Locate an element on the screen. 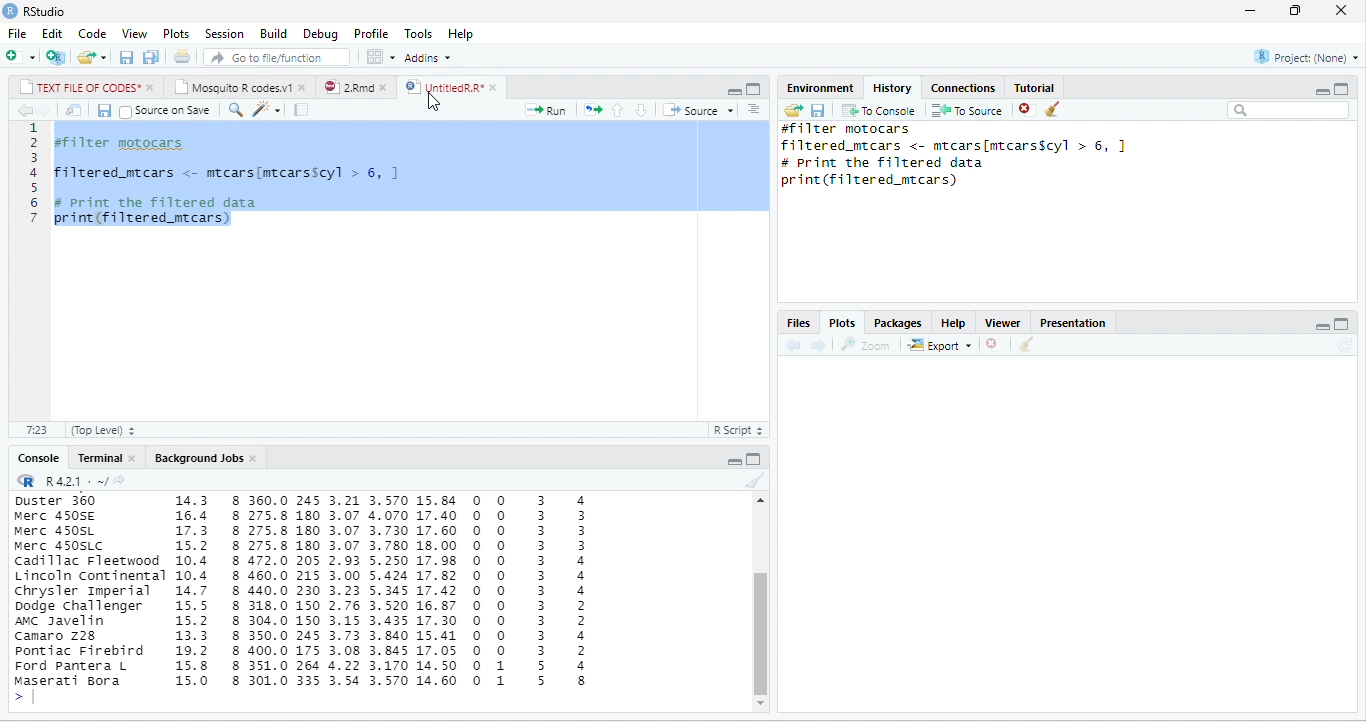 The height and width of the screenshot is (722, 1366). 7:23 is located at coordinates (37, 430).